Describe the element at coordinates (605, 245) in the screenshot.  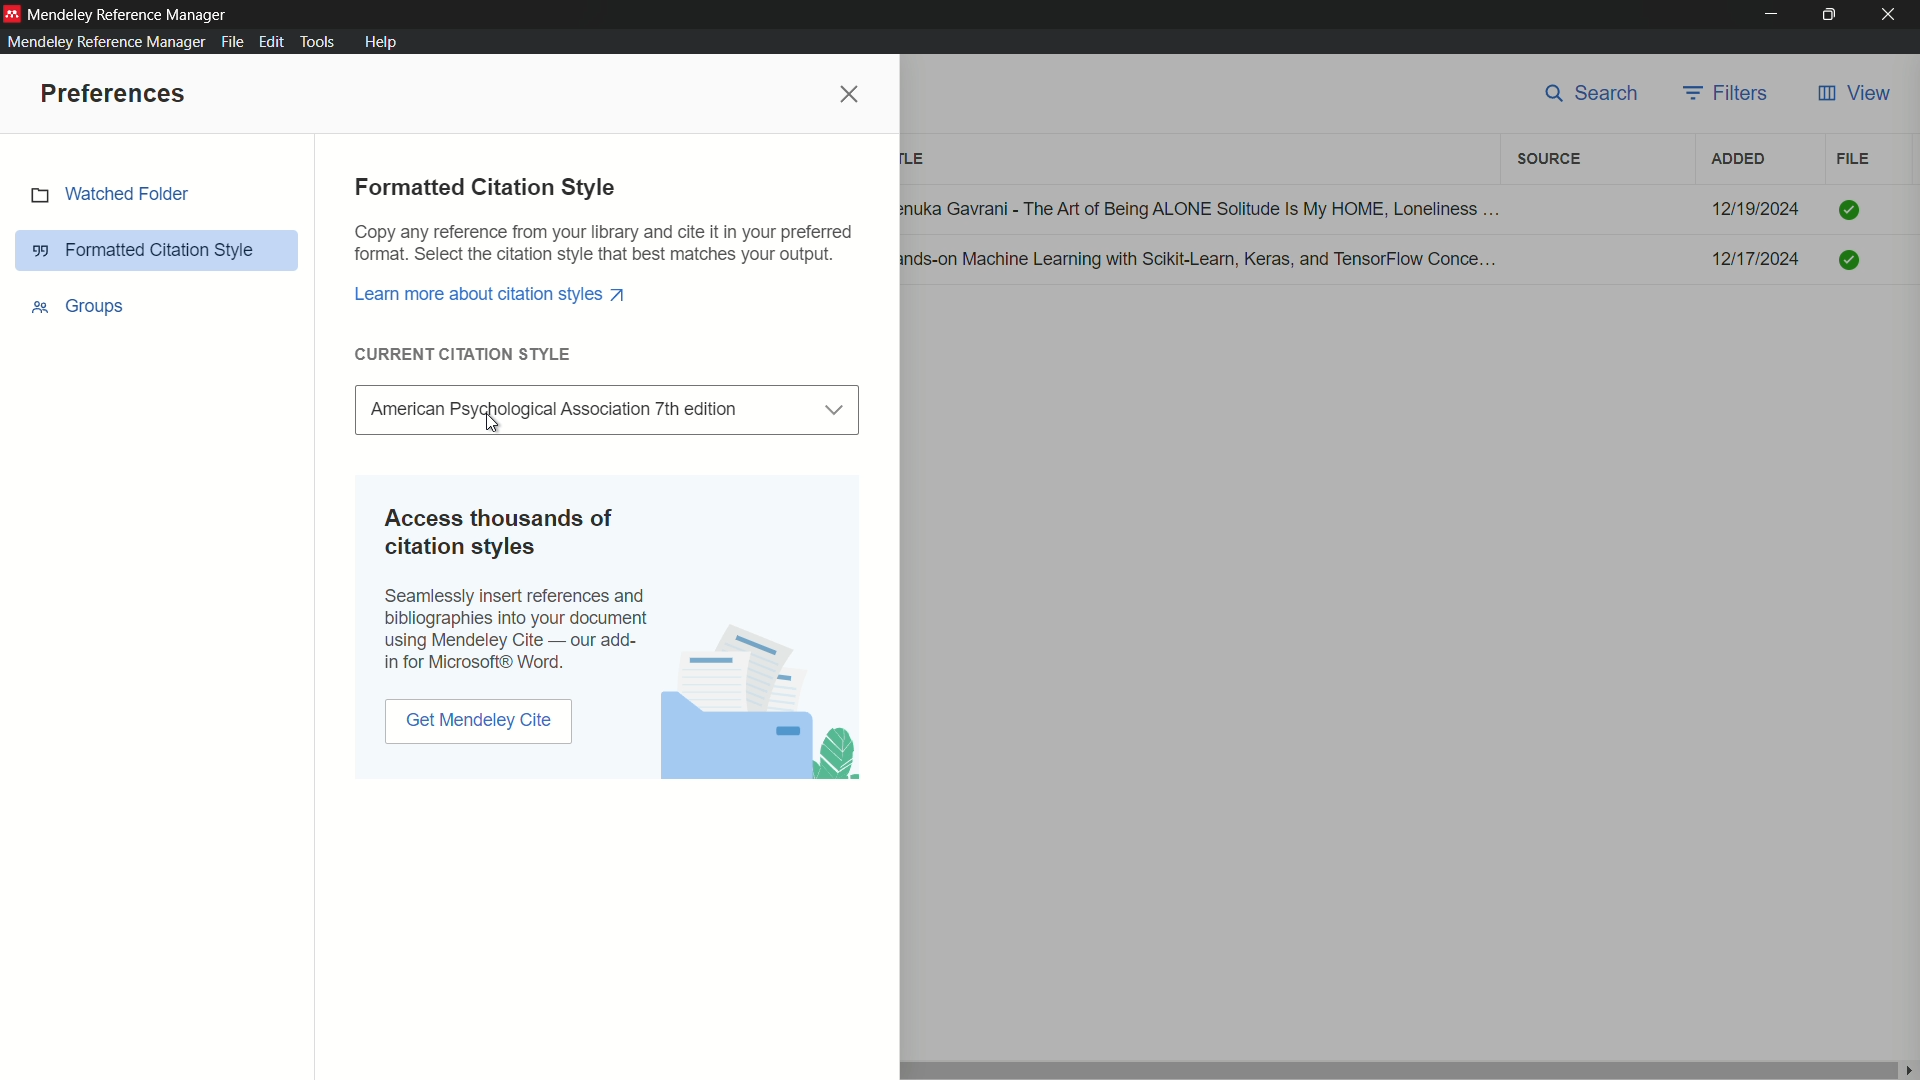
I see `Copy any reference from your library and cite it in your preferred format. Select the citation style that best matches your output` at that location.